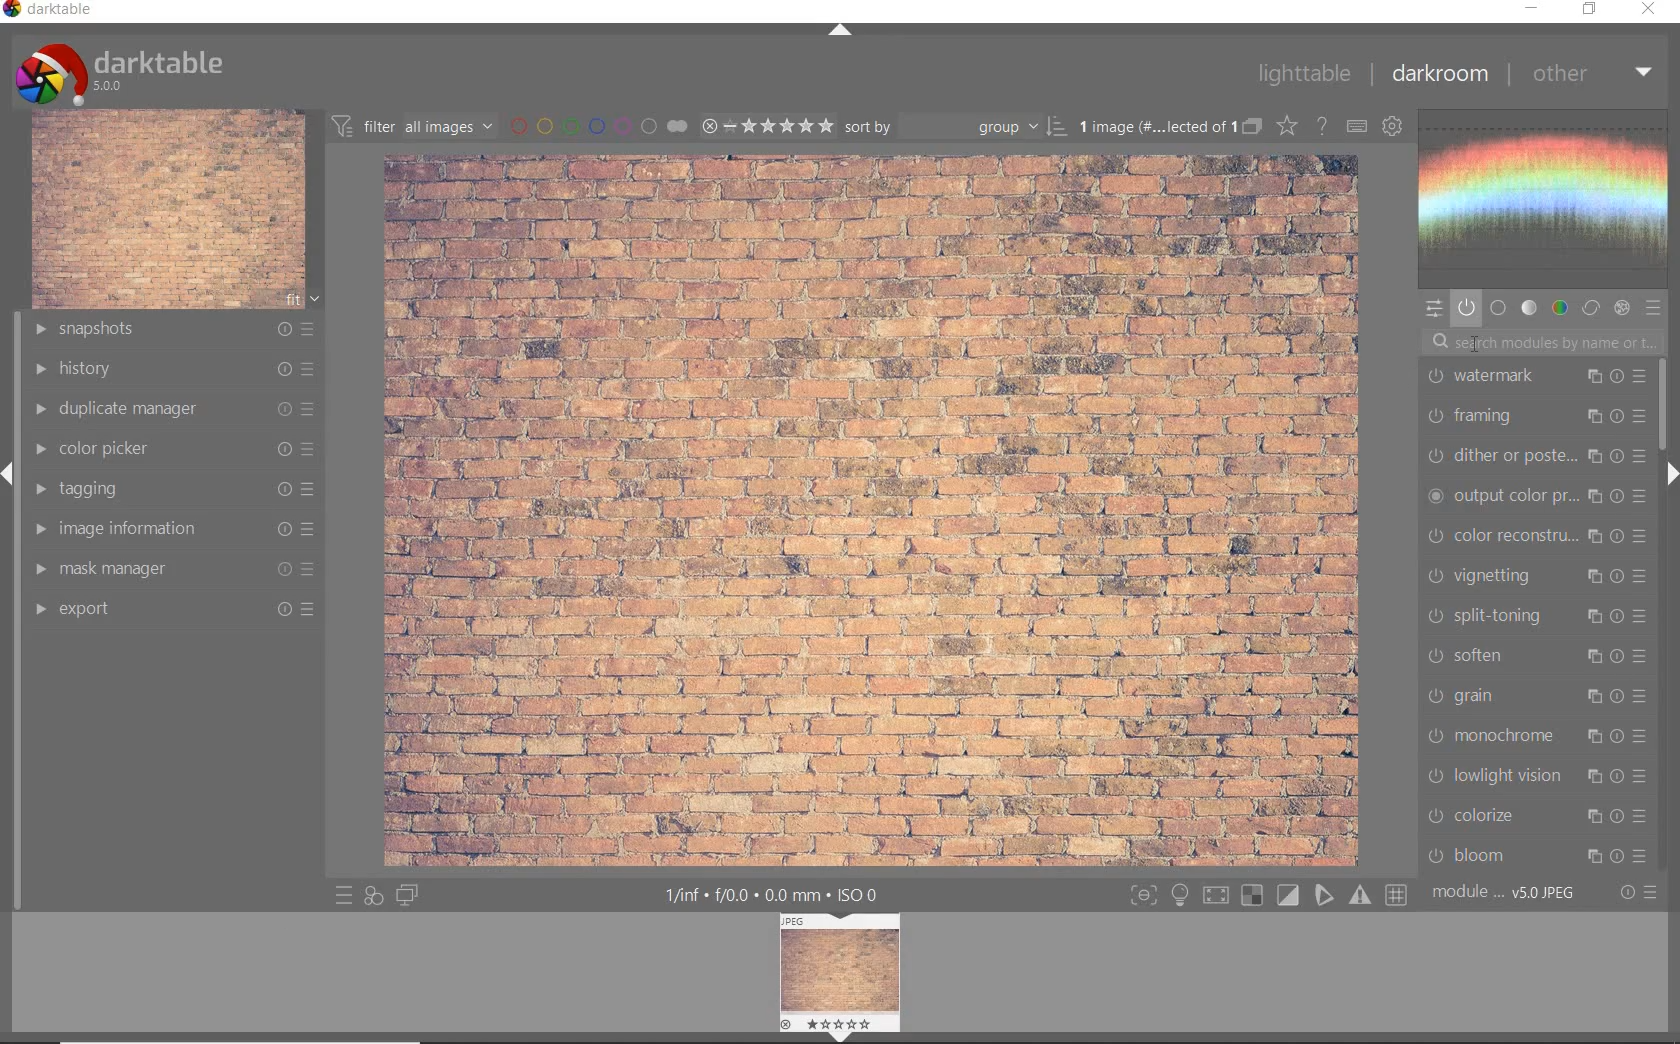  I want to click on display a second darkroom image widow, so click(409, 895).